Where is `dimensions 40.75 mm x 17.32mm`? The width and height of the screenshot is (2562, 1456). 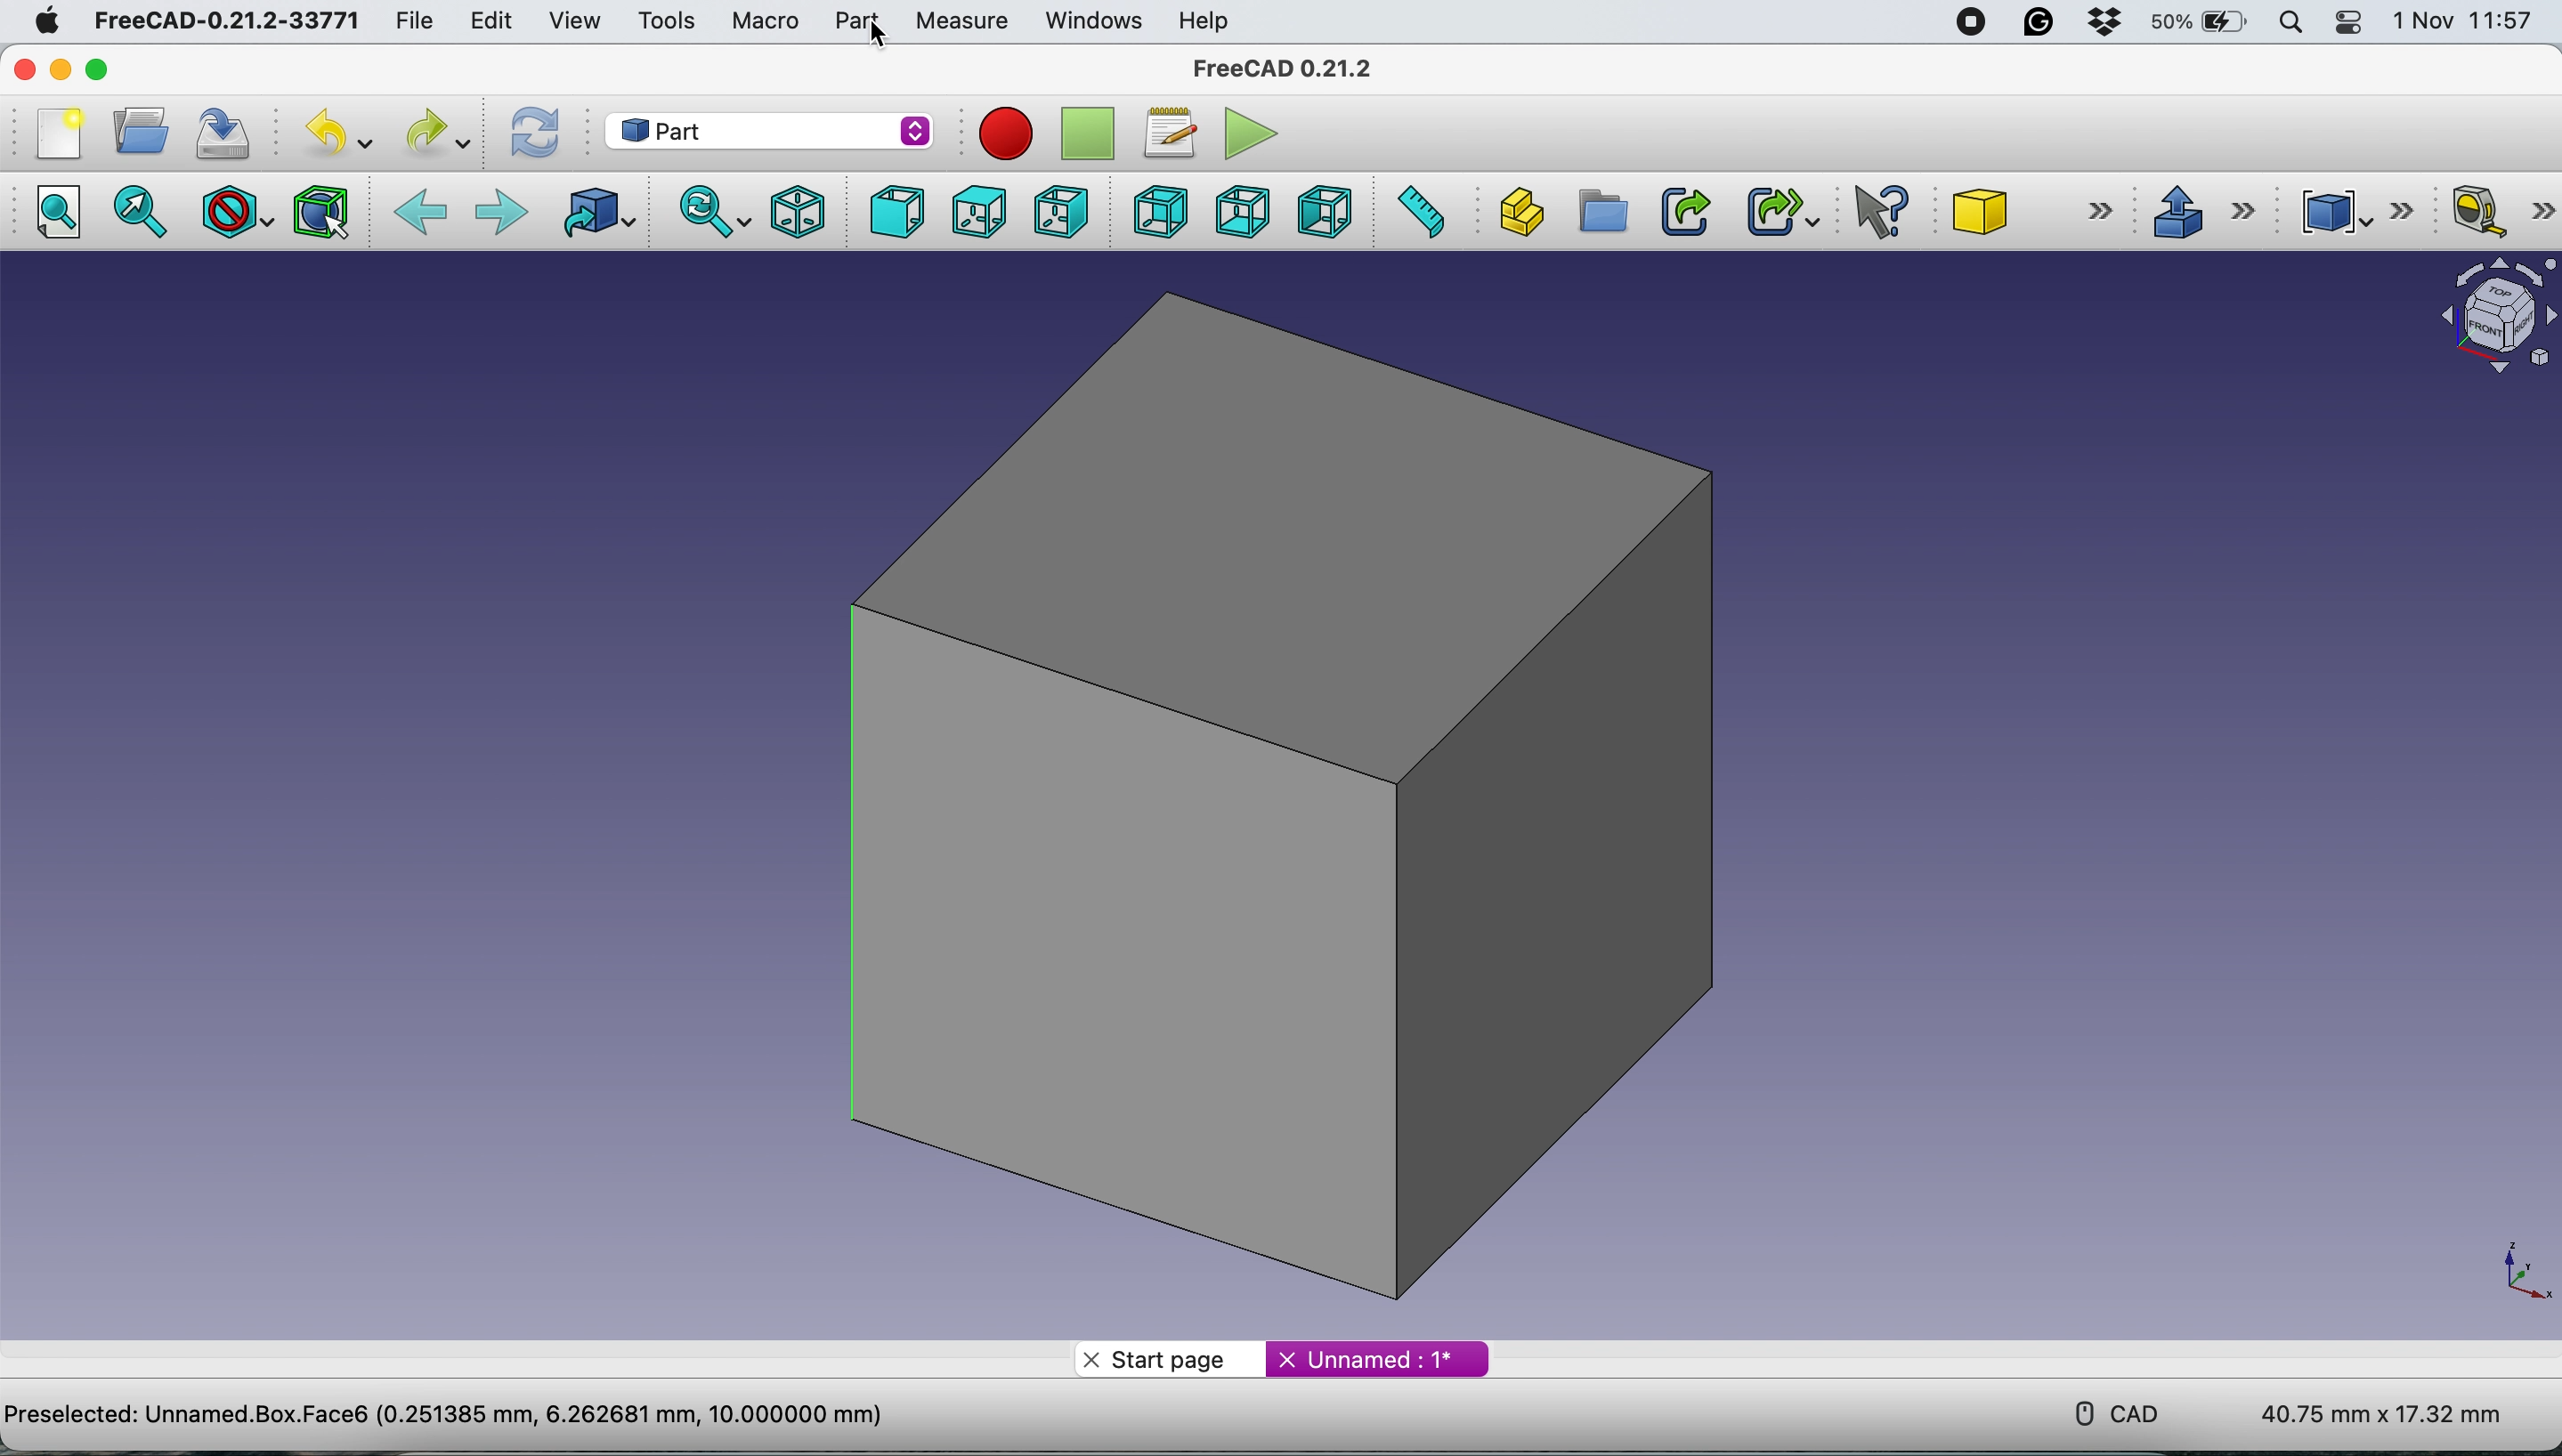 dimensions 40.75 mm x 17.32mm is located at coordinates (2386, 1414).